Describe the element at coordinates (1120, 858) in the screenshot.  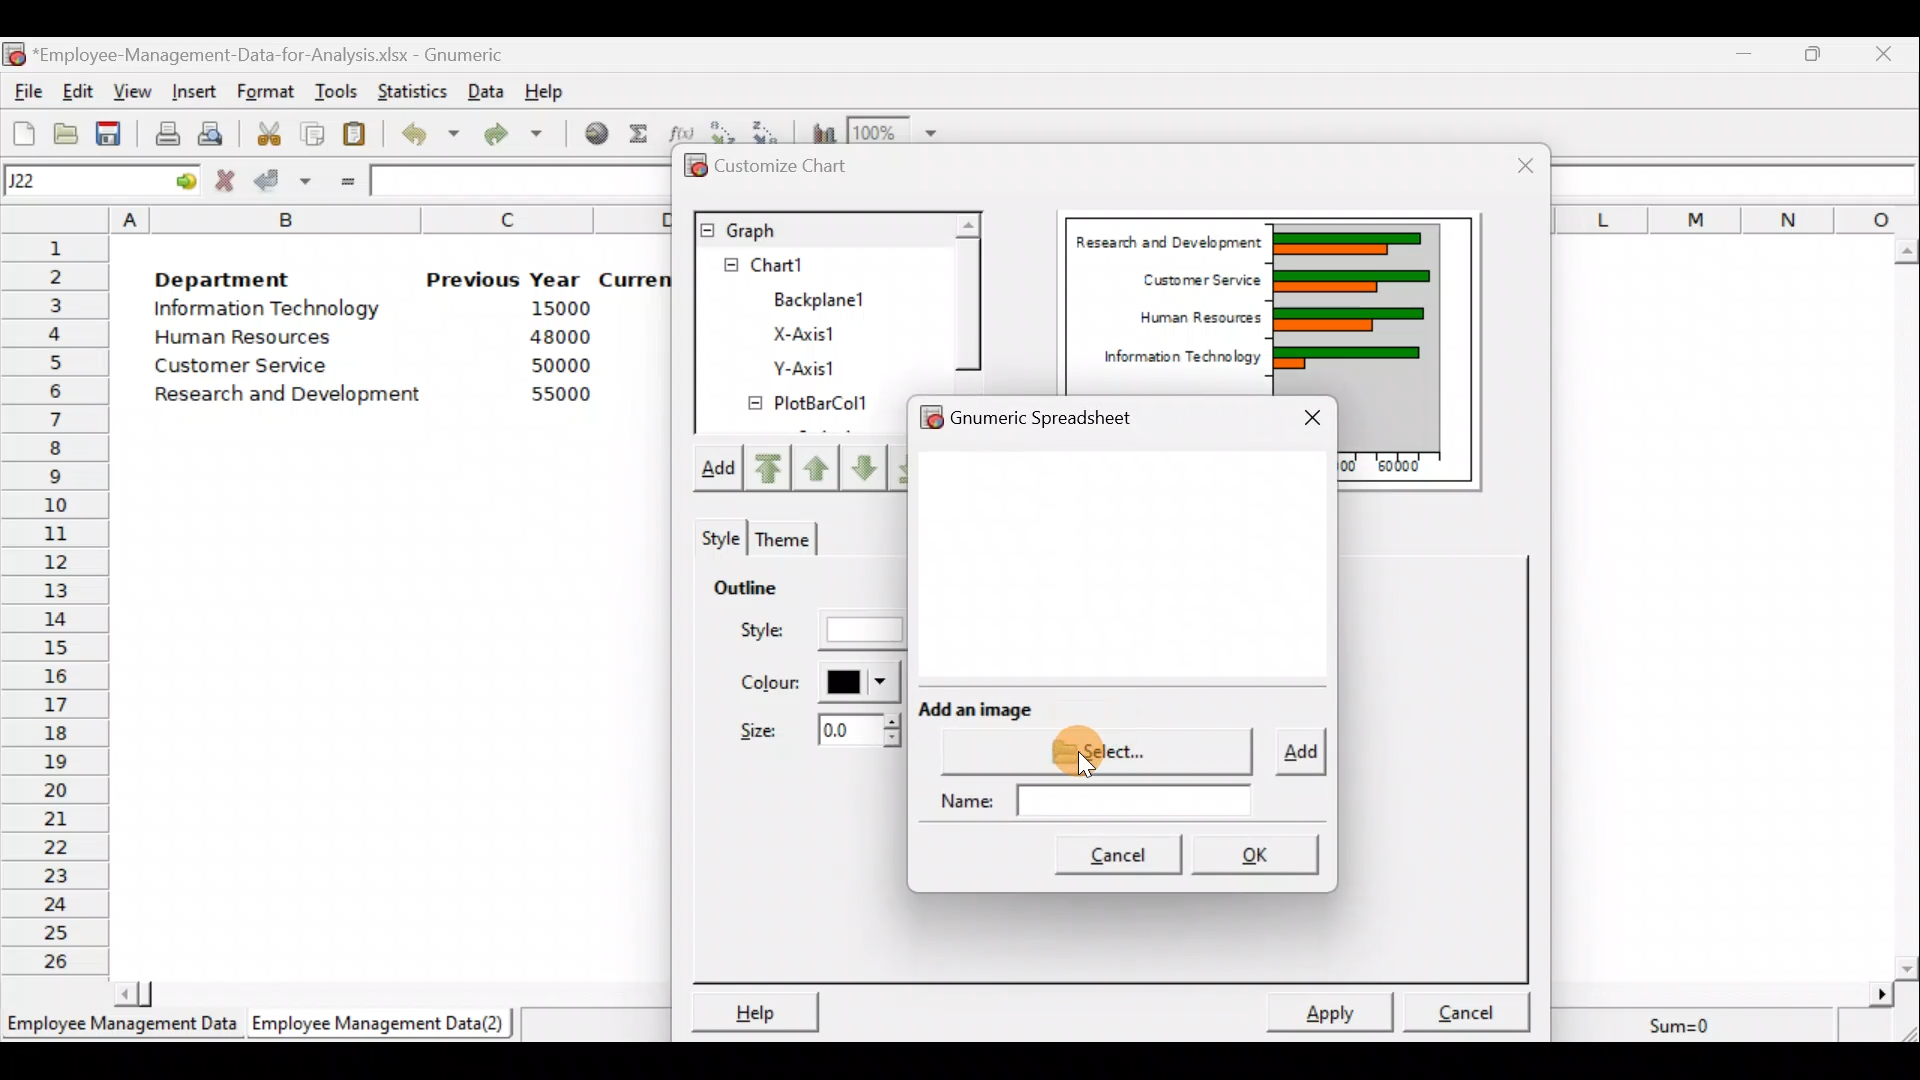
I see `Cancel` at that location.